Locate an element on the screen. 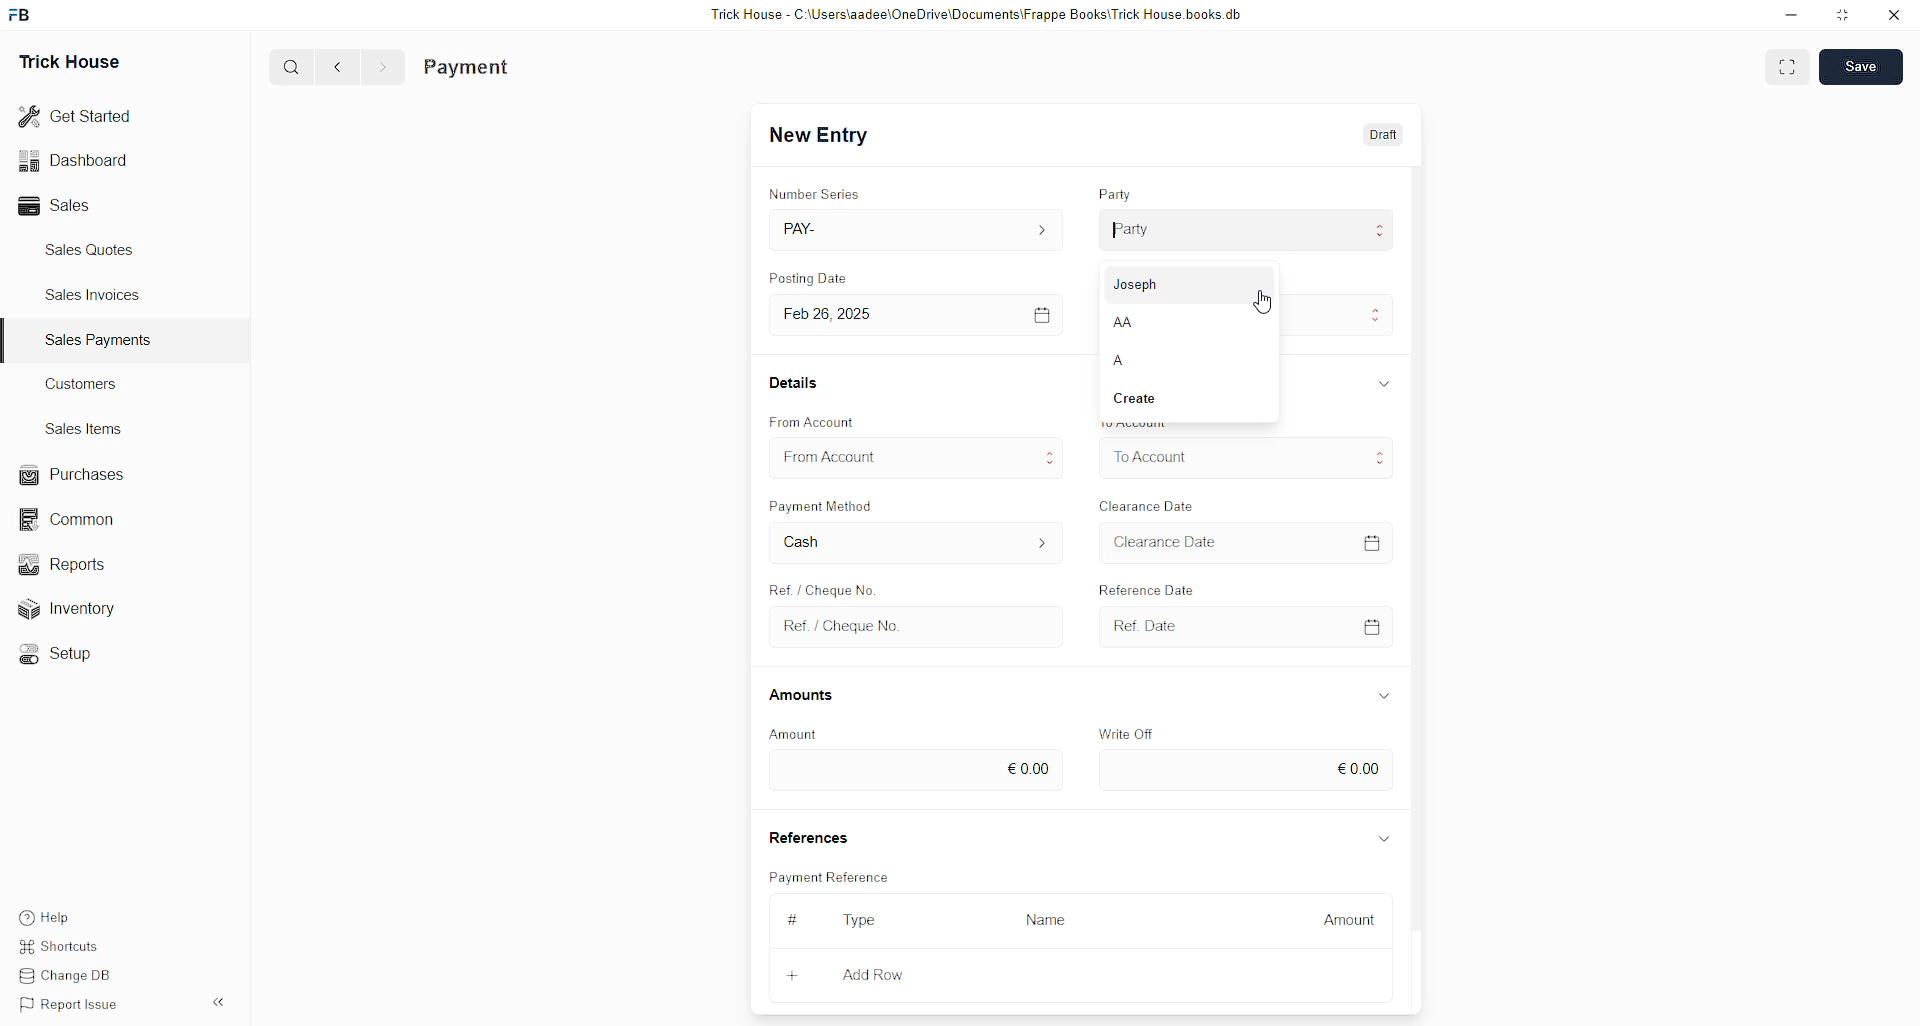 The width and height of the screenshot is (1920, 1026). Payment Reference is located at coordinates (833, 875).